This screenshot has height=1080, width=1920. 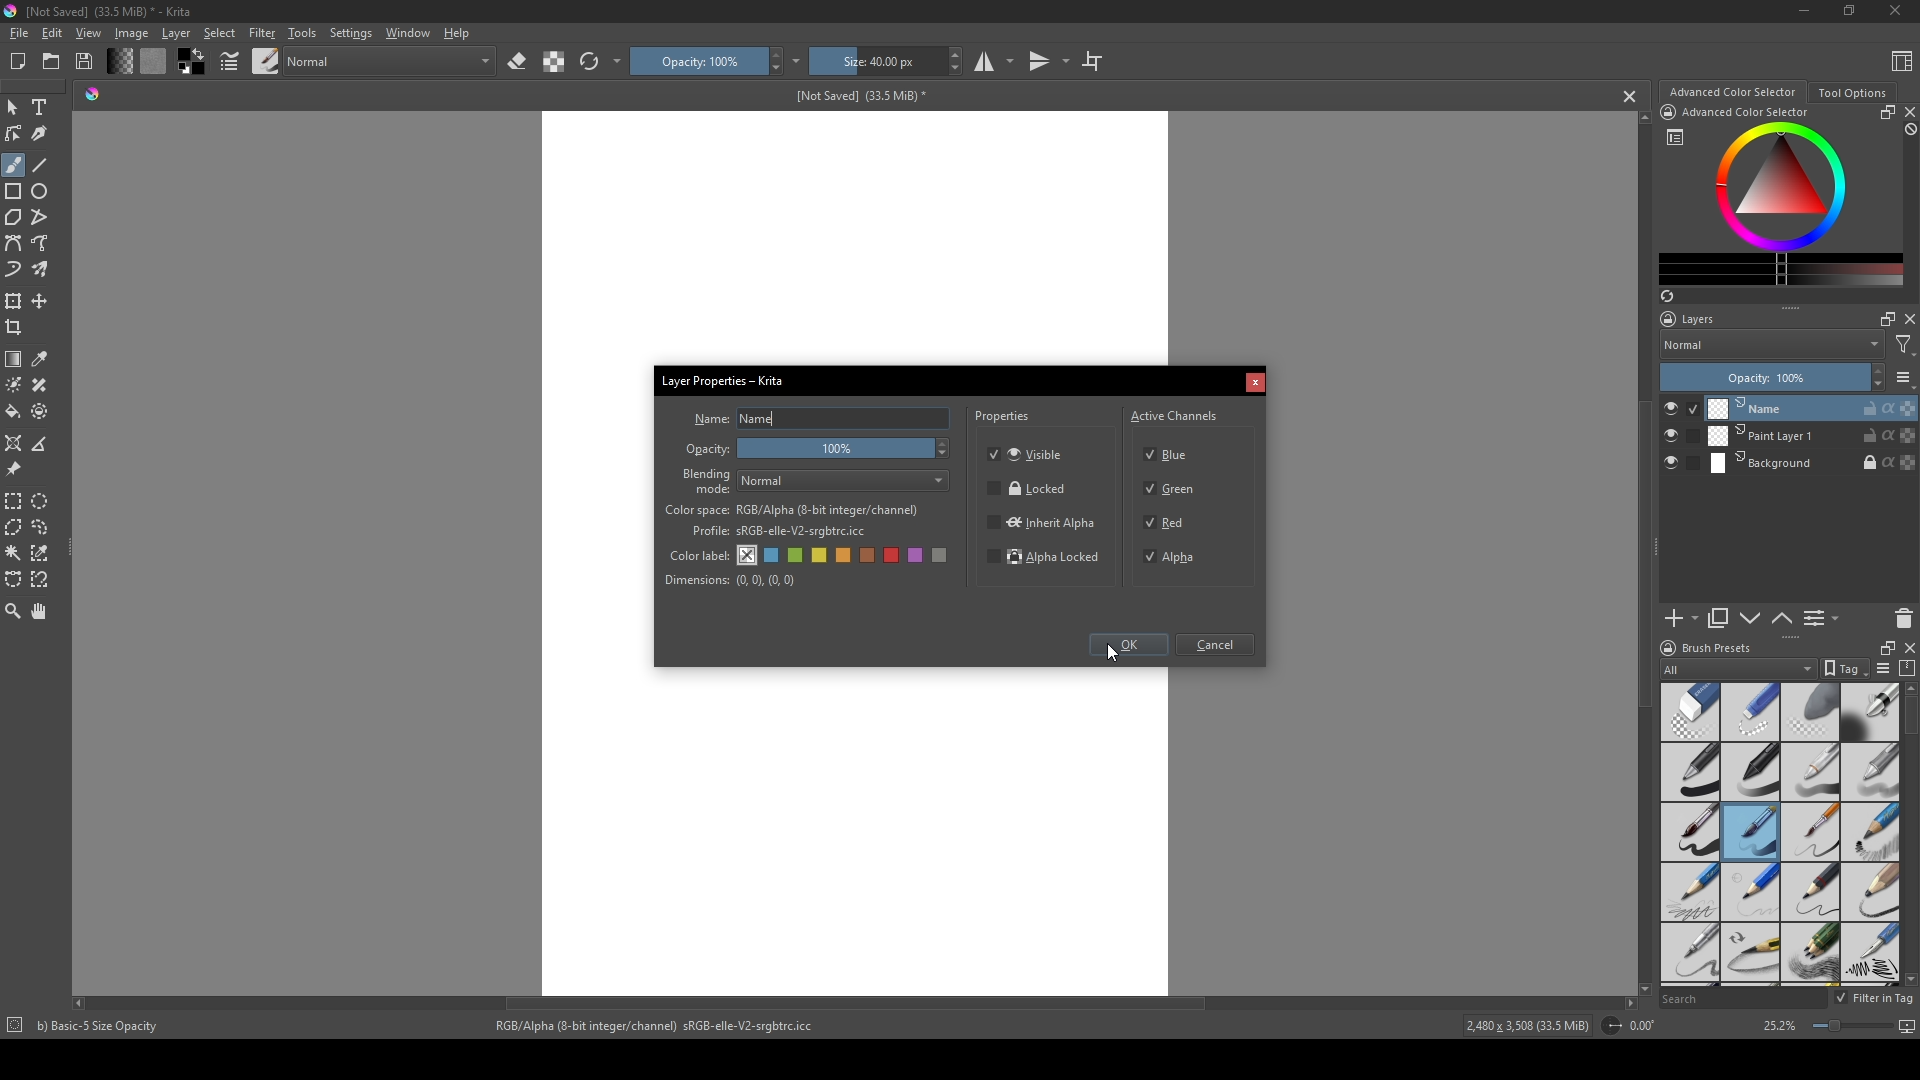 What do you see at coordinates (1175, 557) in the screenshot?
I see `Alpha` at bounding box center [1175, 557].